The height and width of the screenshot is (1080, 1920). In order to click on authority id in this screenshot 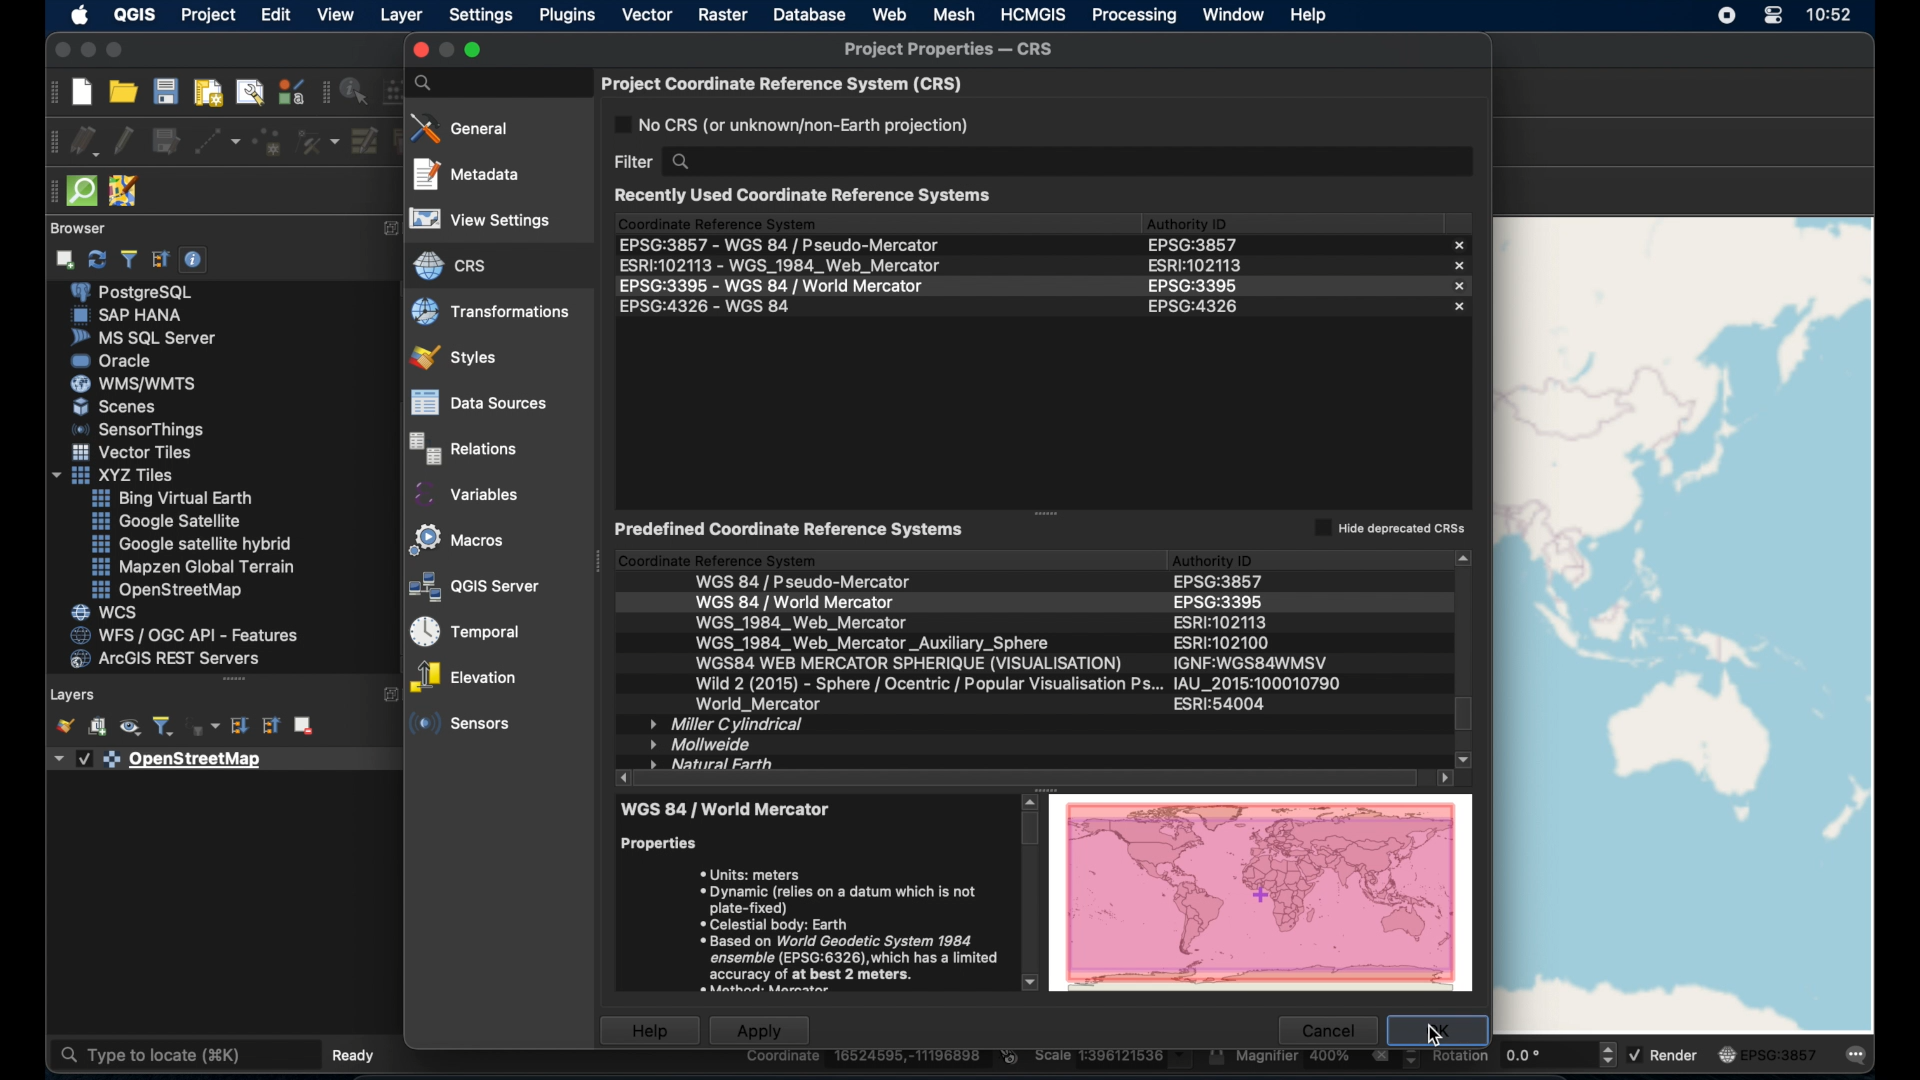, I will do `click(1231, 583)`.